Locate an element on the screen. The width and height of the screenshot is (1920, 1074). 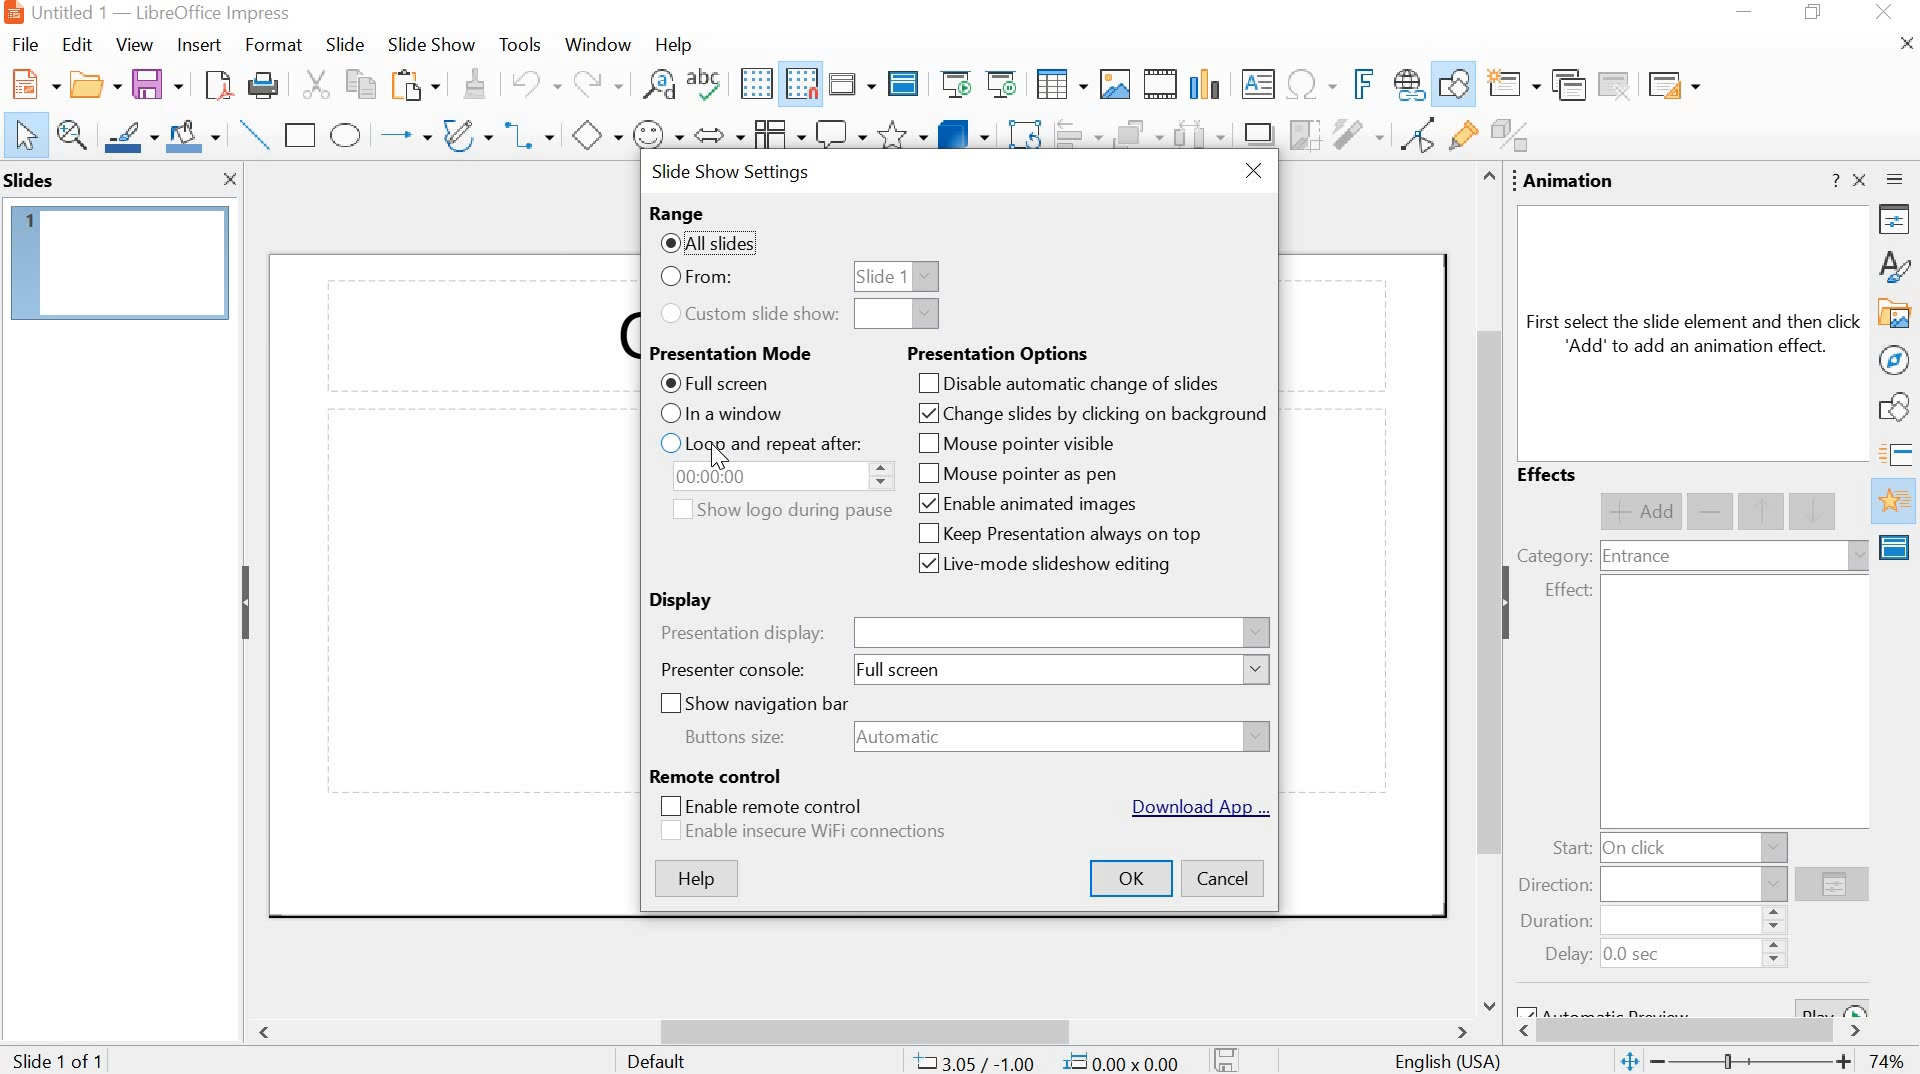
curves and polygons is located at coordinates (467, 134).